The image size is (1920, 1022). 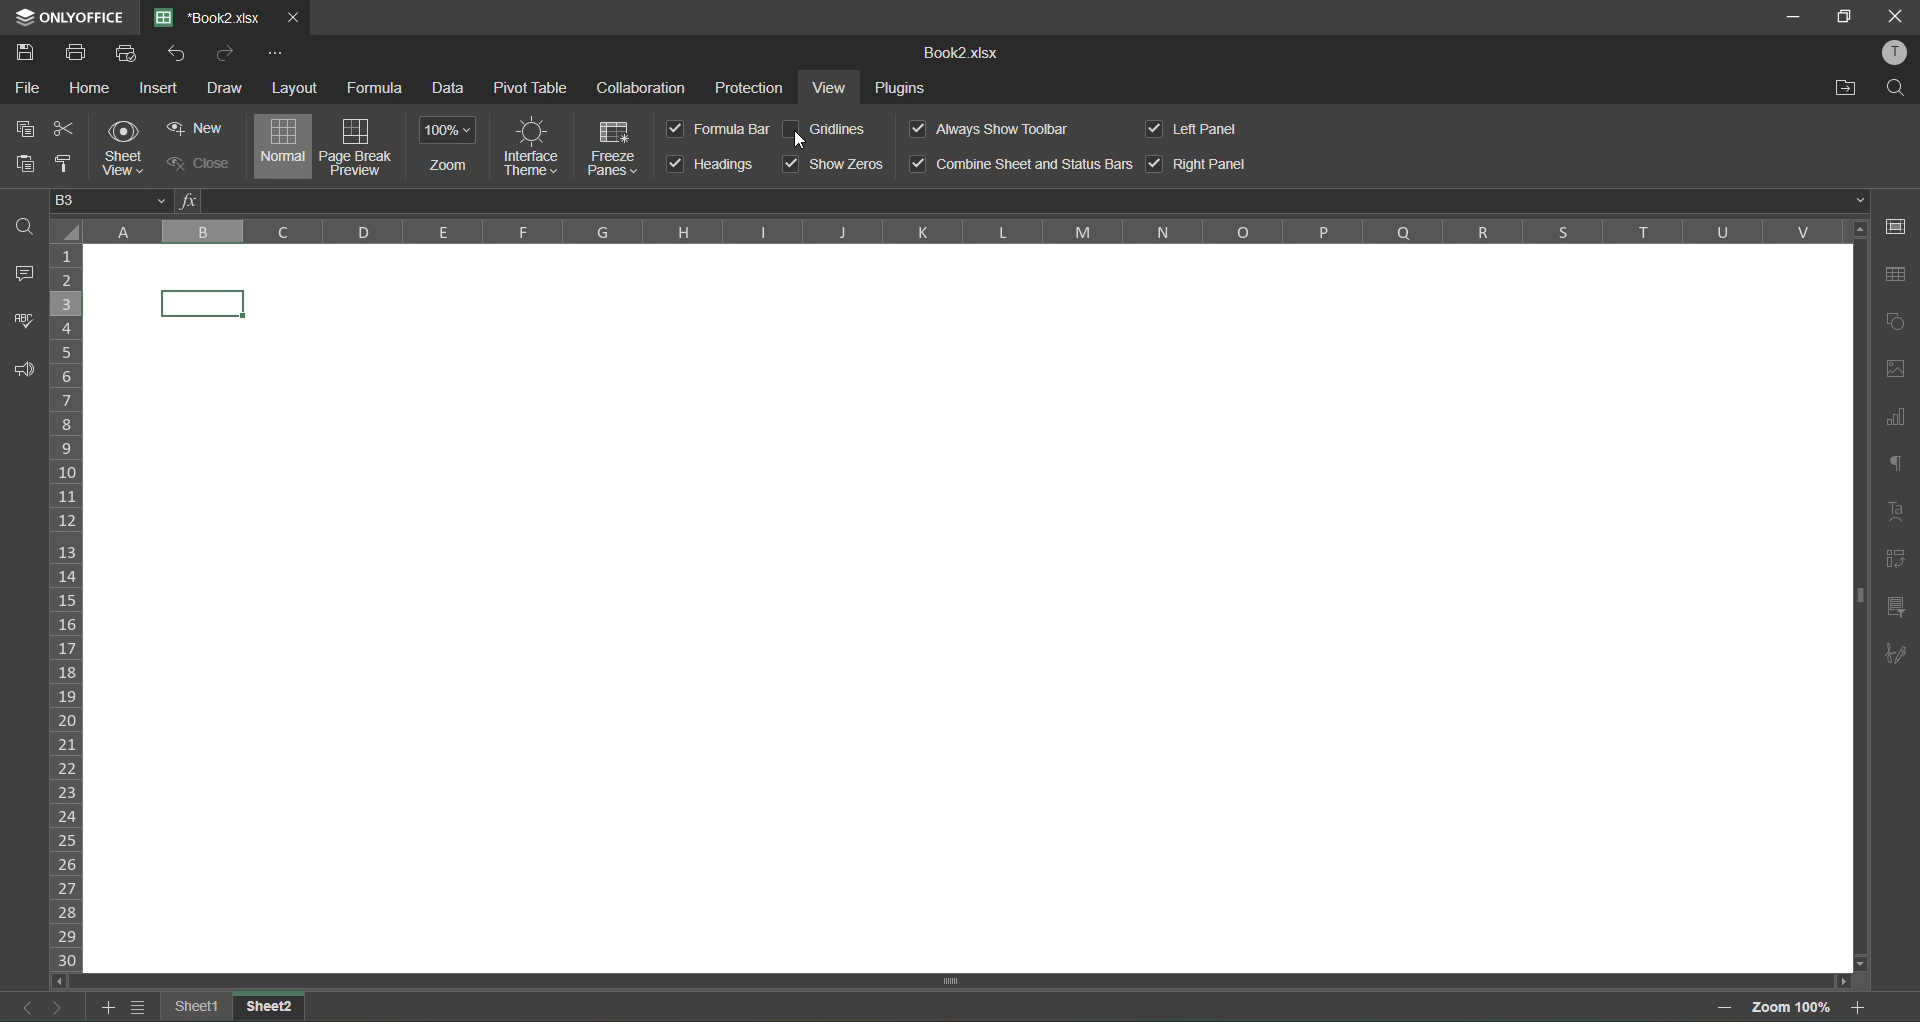 I want to click on column names in alphabets, so click(x=959, y=232).